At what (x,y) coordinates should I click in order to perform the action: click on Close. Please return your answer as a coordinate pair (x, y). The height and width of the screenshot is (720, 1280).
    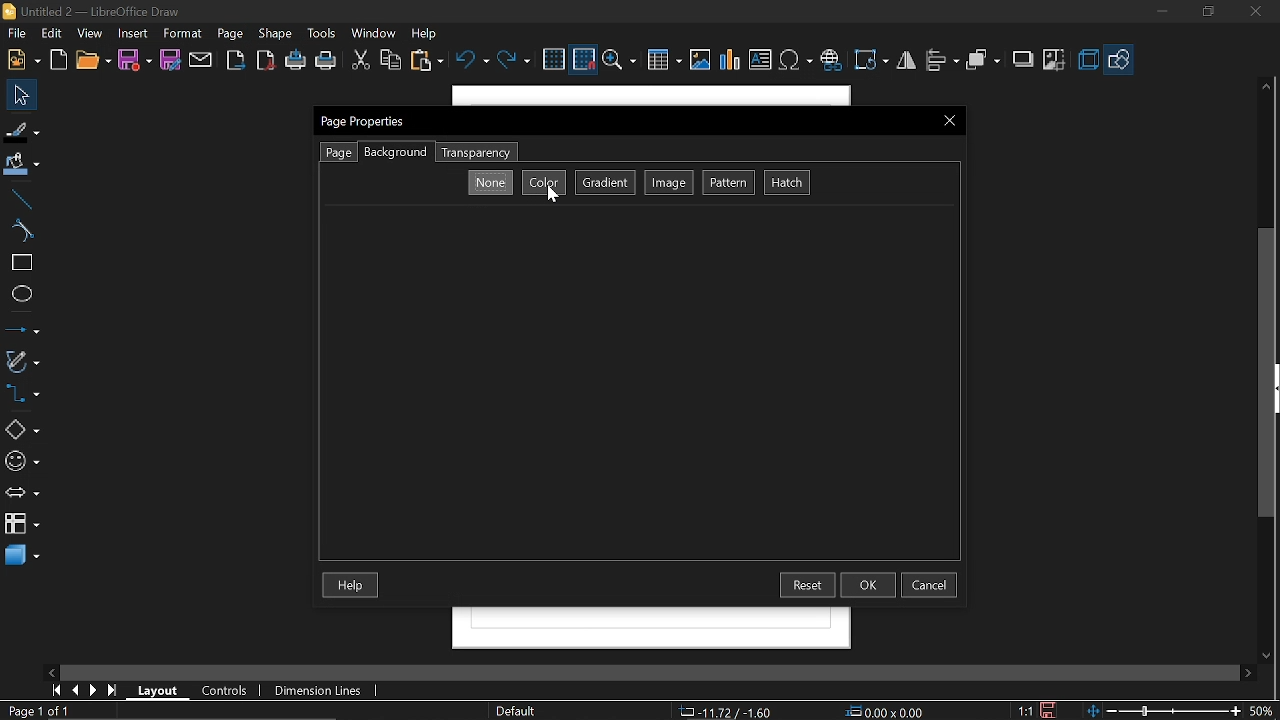
    Looking at the image, I should click on (950, 121).